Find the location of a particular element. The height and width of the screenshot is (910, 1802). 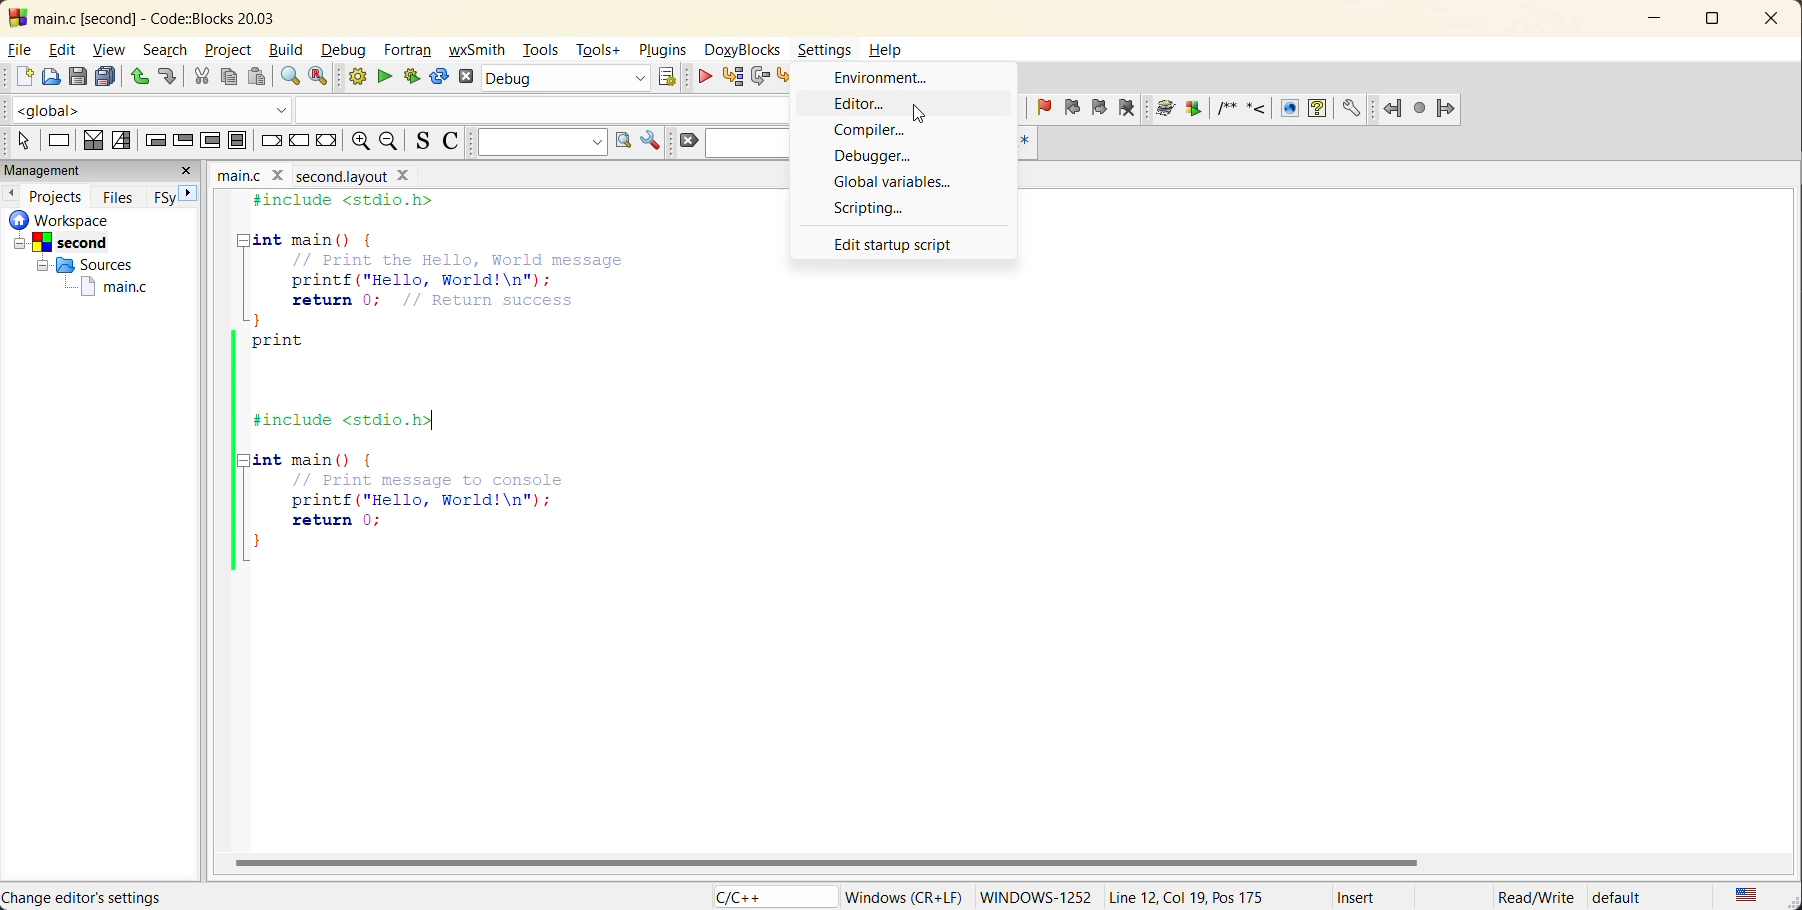

plugins is located at coordinates (663, 53).